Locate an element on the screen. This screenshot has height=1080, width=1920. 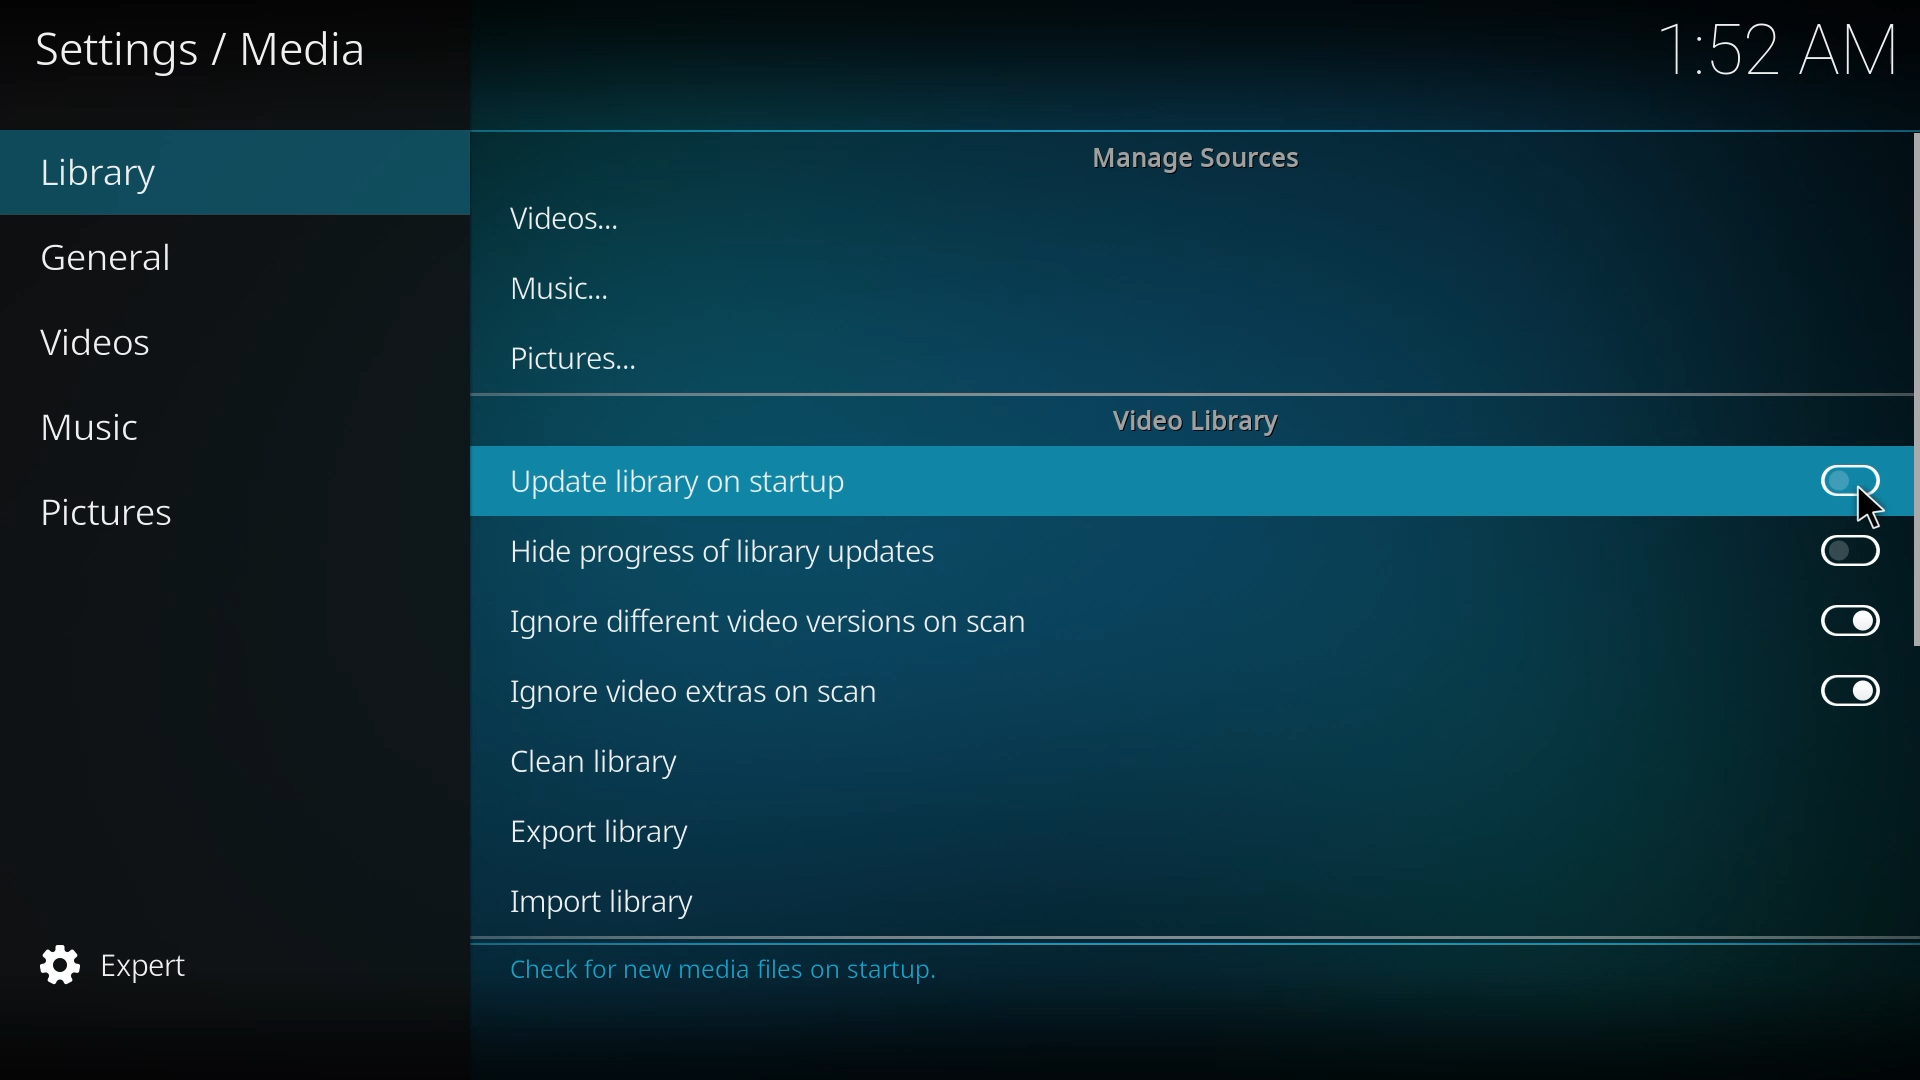
general is located at coordinates (116, 255).